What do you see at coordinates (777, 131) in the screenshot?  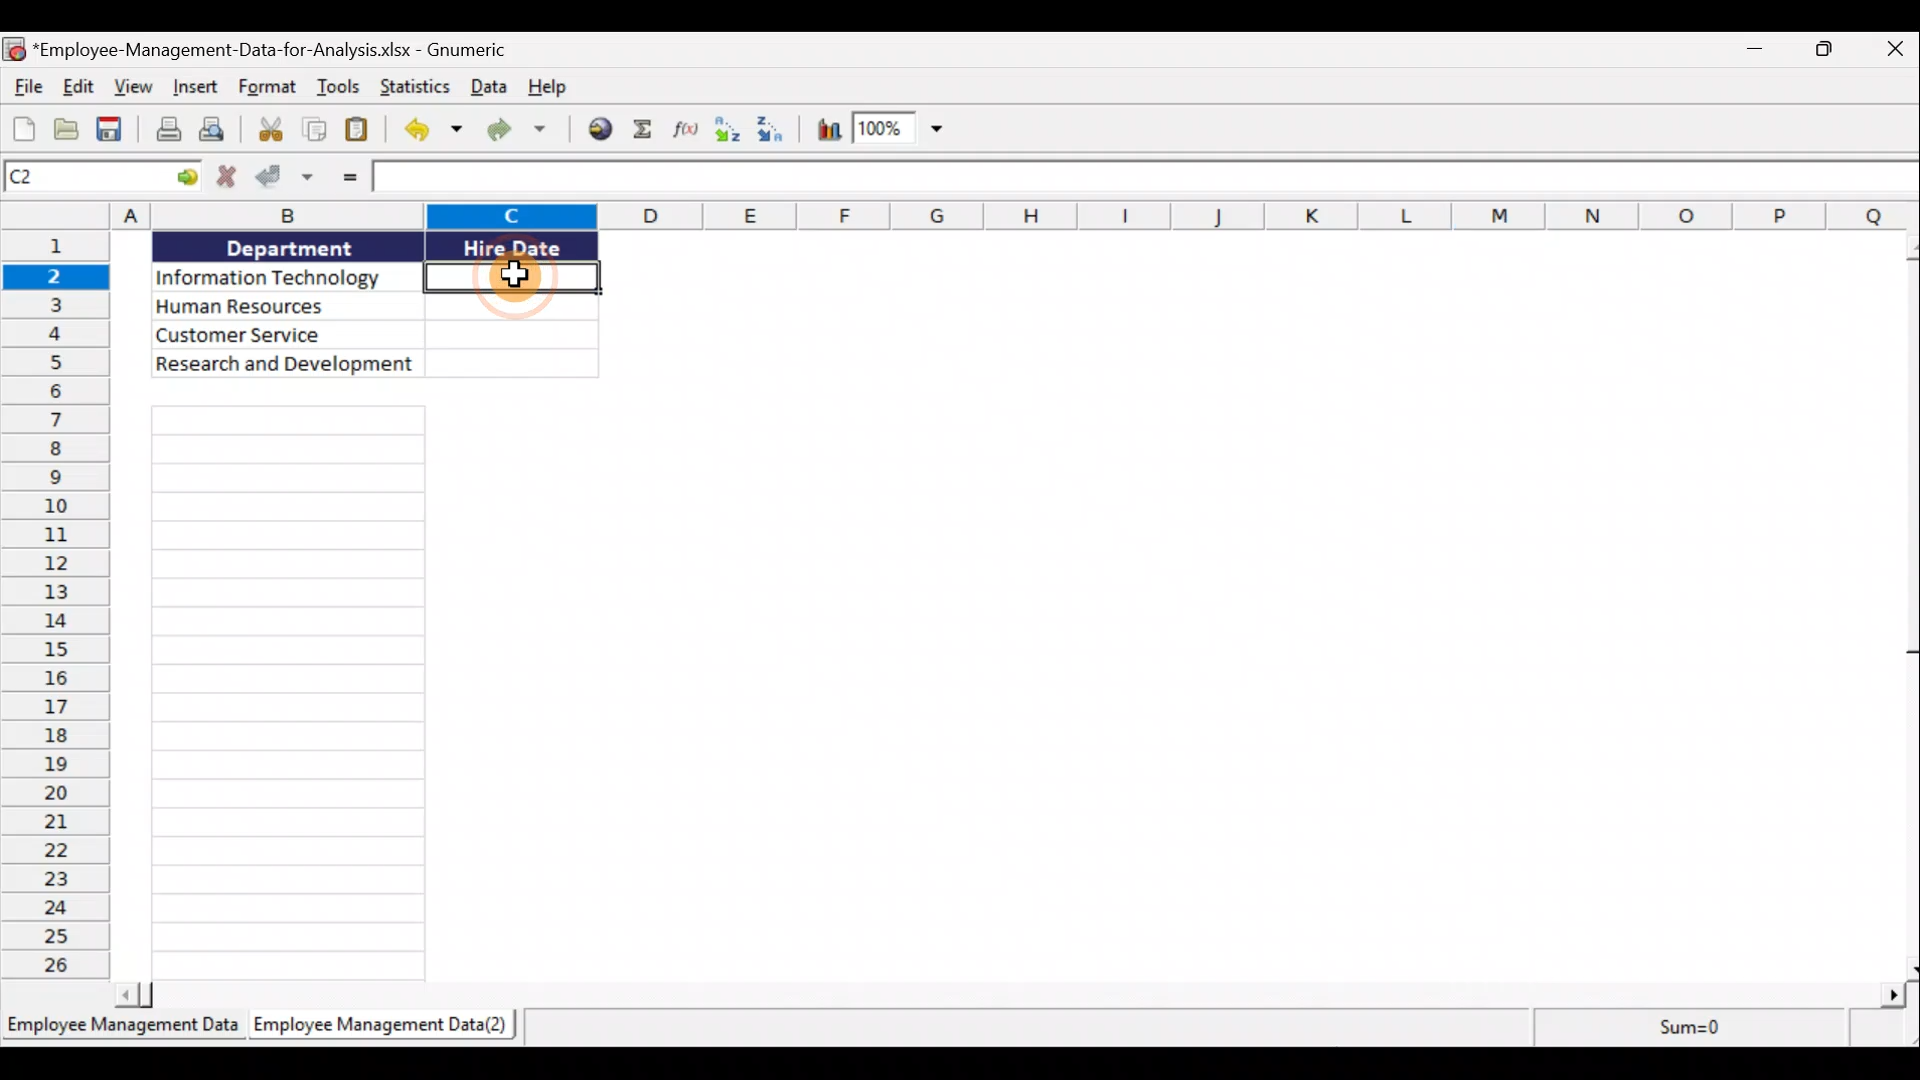 I see `Sort Descending` at bounding box center [777, 131].